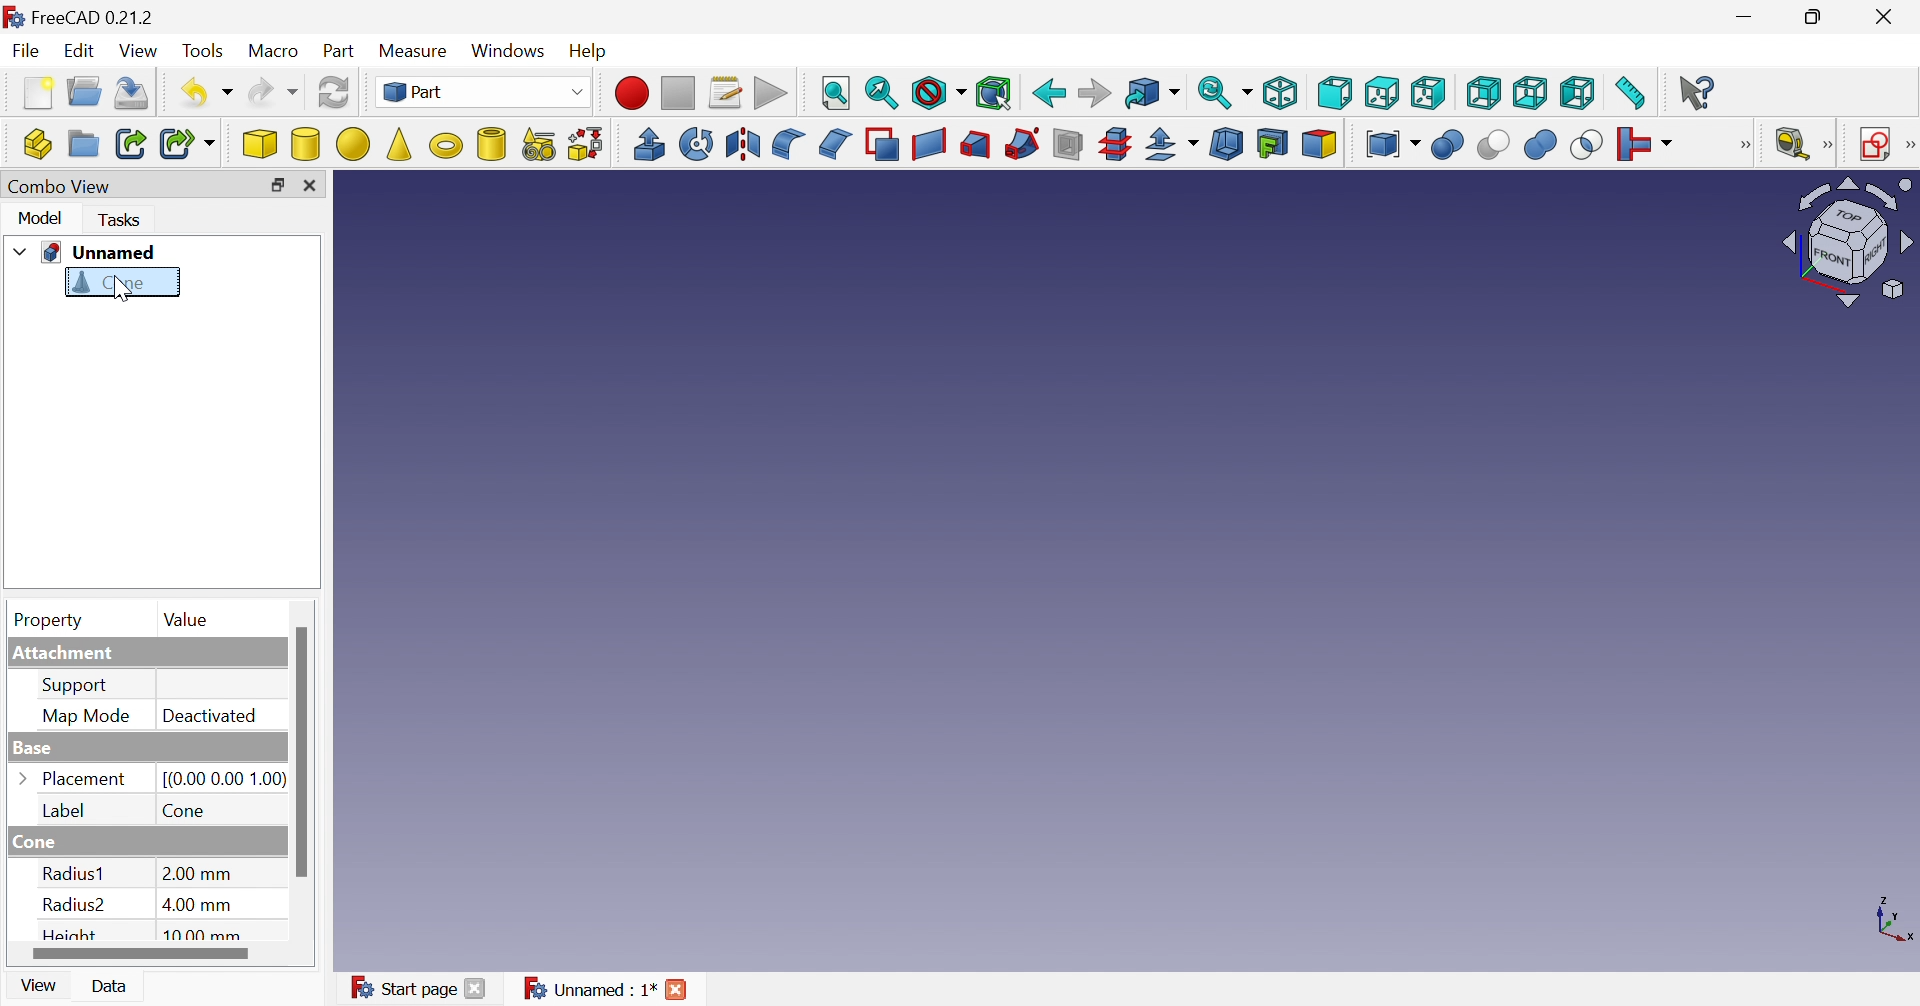  Describe the element at coordinates (1115, 143) in the screenshot. I see `Cross-sections` at that location.